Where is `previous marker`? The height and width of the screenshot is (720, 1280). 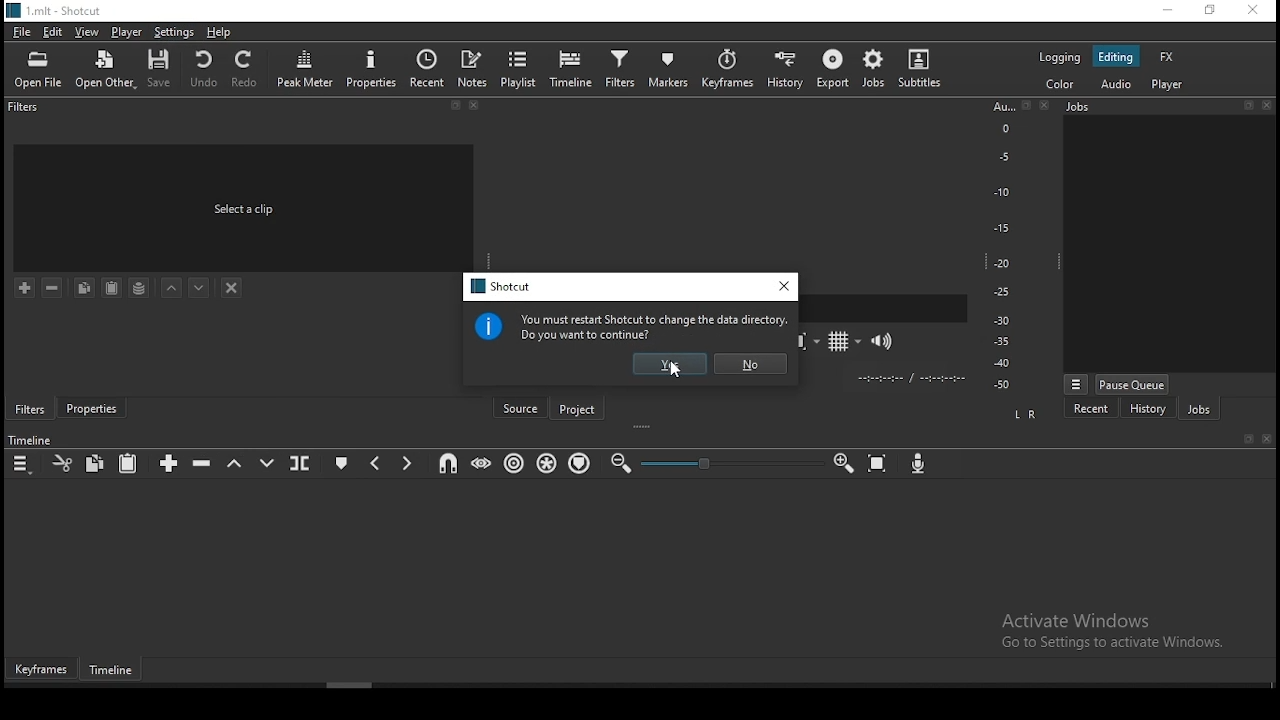
previous marker is located at coordinates (377, 460).